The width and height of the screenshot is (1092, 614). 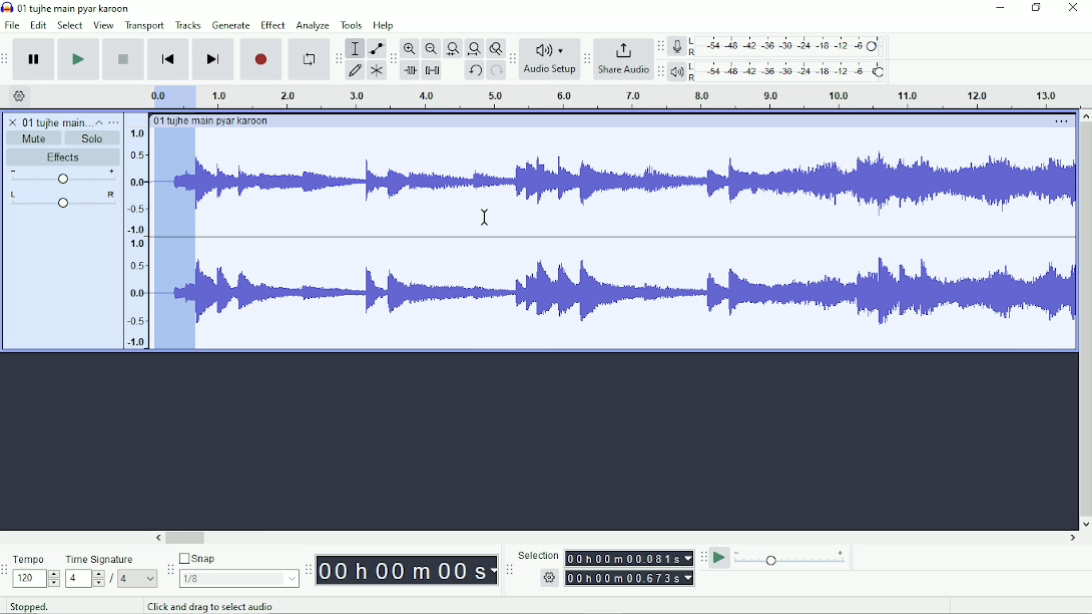 What do you see at coordinates (189, 24) in the screenshot?
I see `Tracks` at bounding box center [189, 24].